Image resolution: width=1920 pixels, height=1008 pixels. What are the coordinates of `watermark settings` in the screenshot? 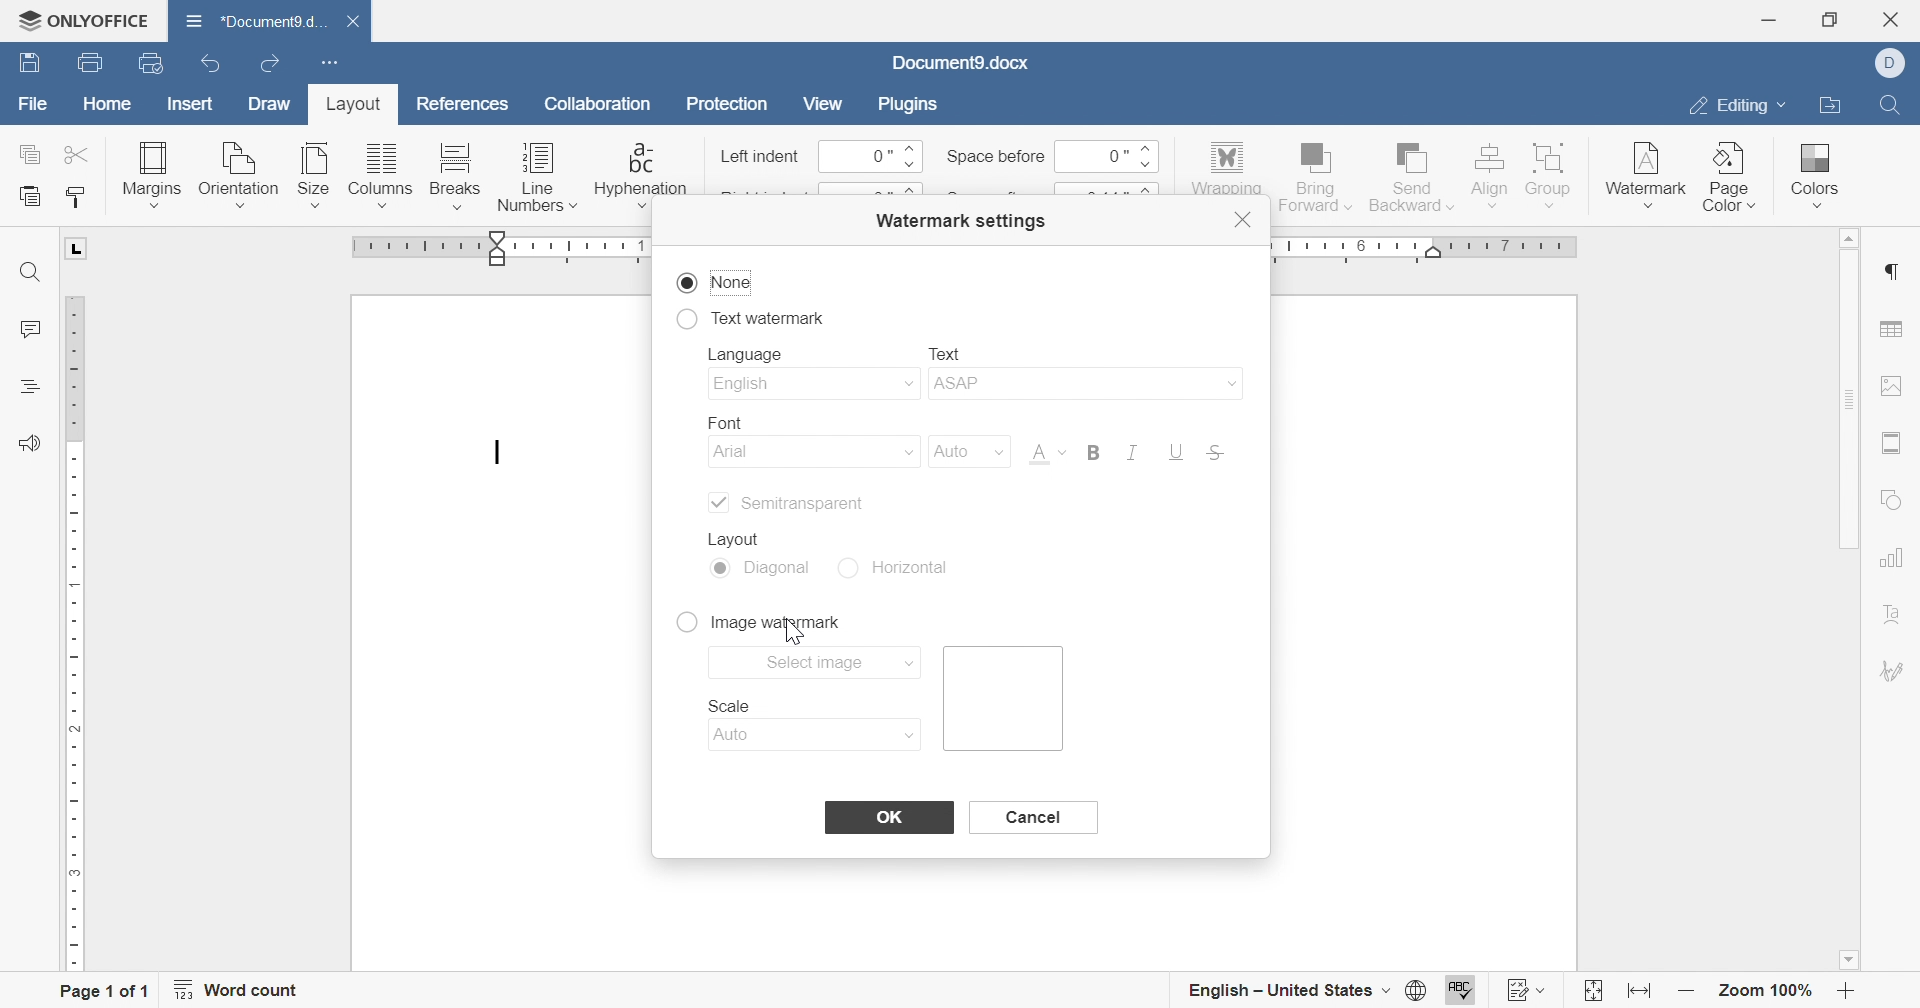 It's located at (958, 219).